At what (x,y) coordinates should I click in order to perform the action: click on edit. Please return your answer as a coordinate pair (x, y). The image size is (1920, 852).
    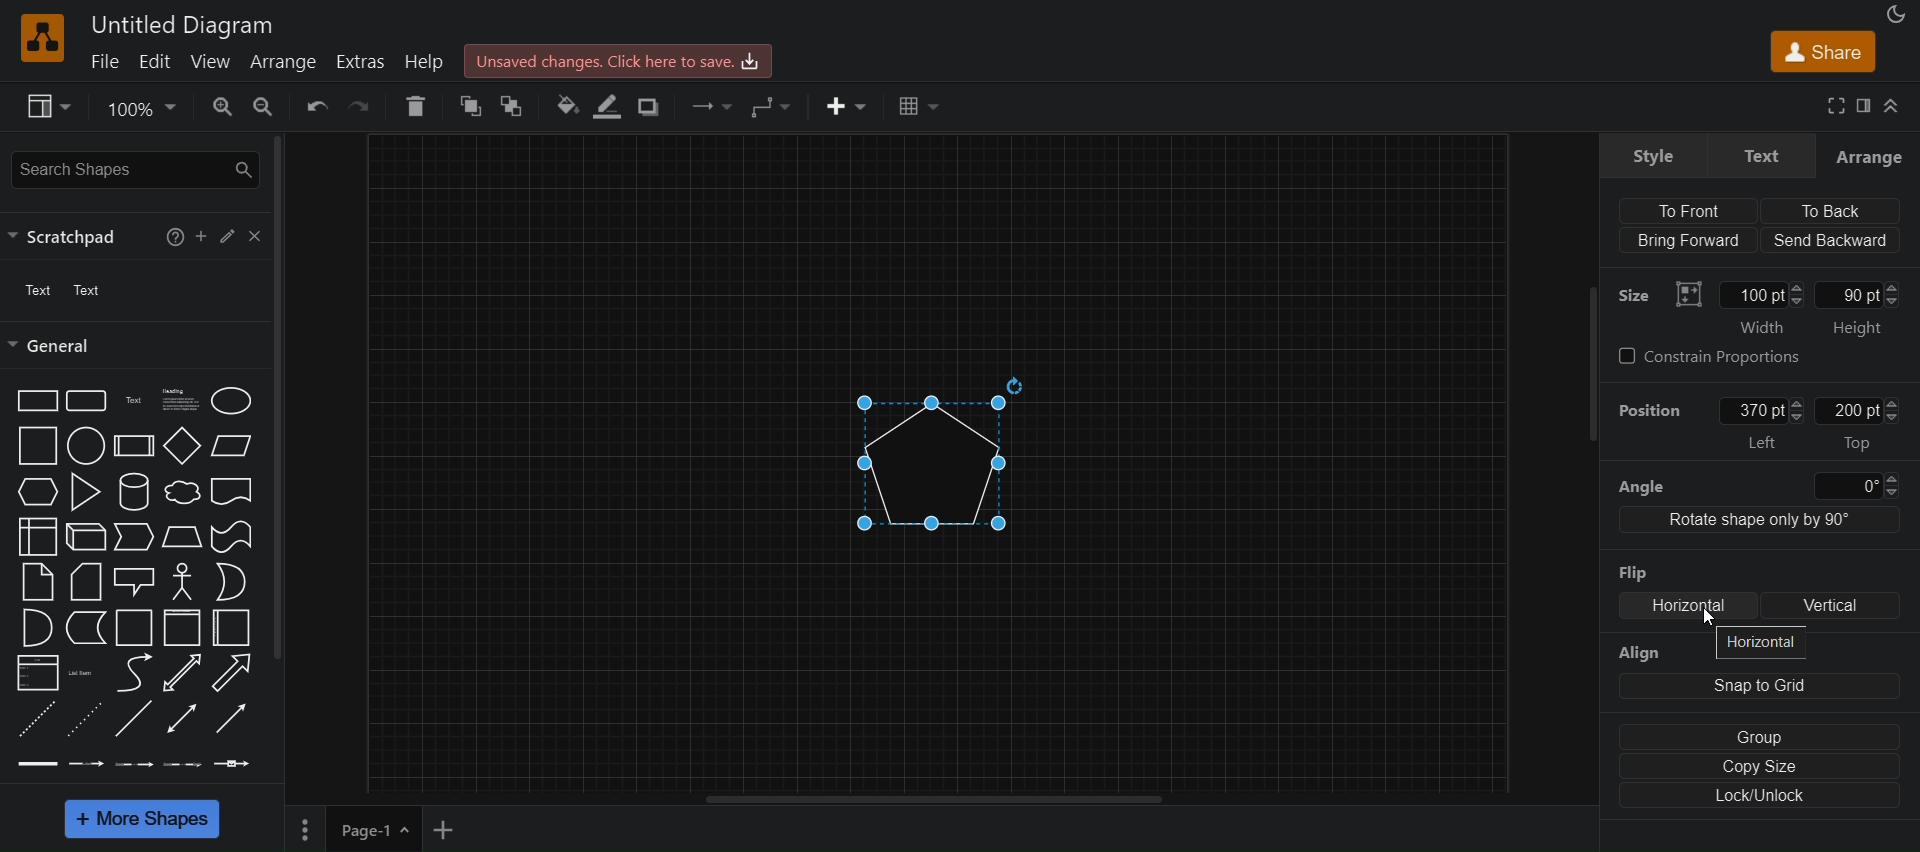
    Looking at the image, I should click on (228, 236).